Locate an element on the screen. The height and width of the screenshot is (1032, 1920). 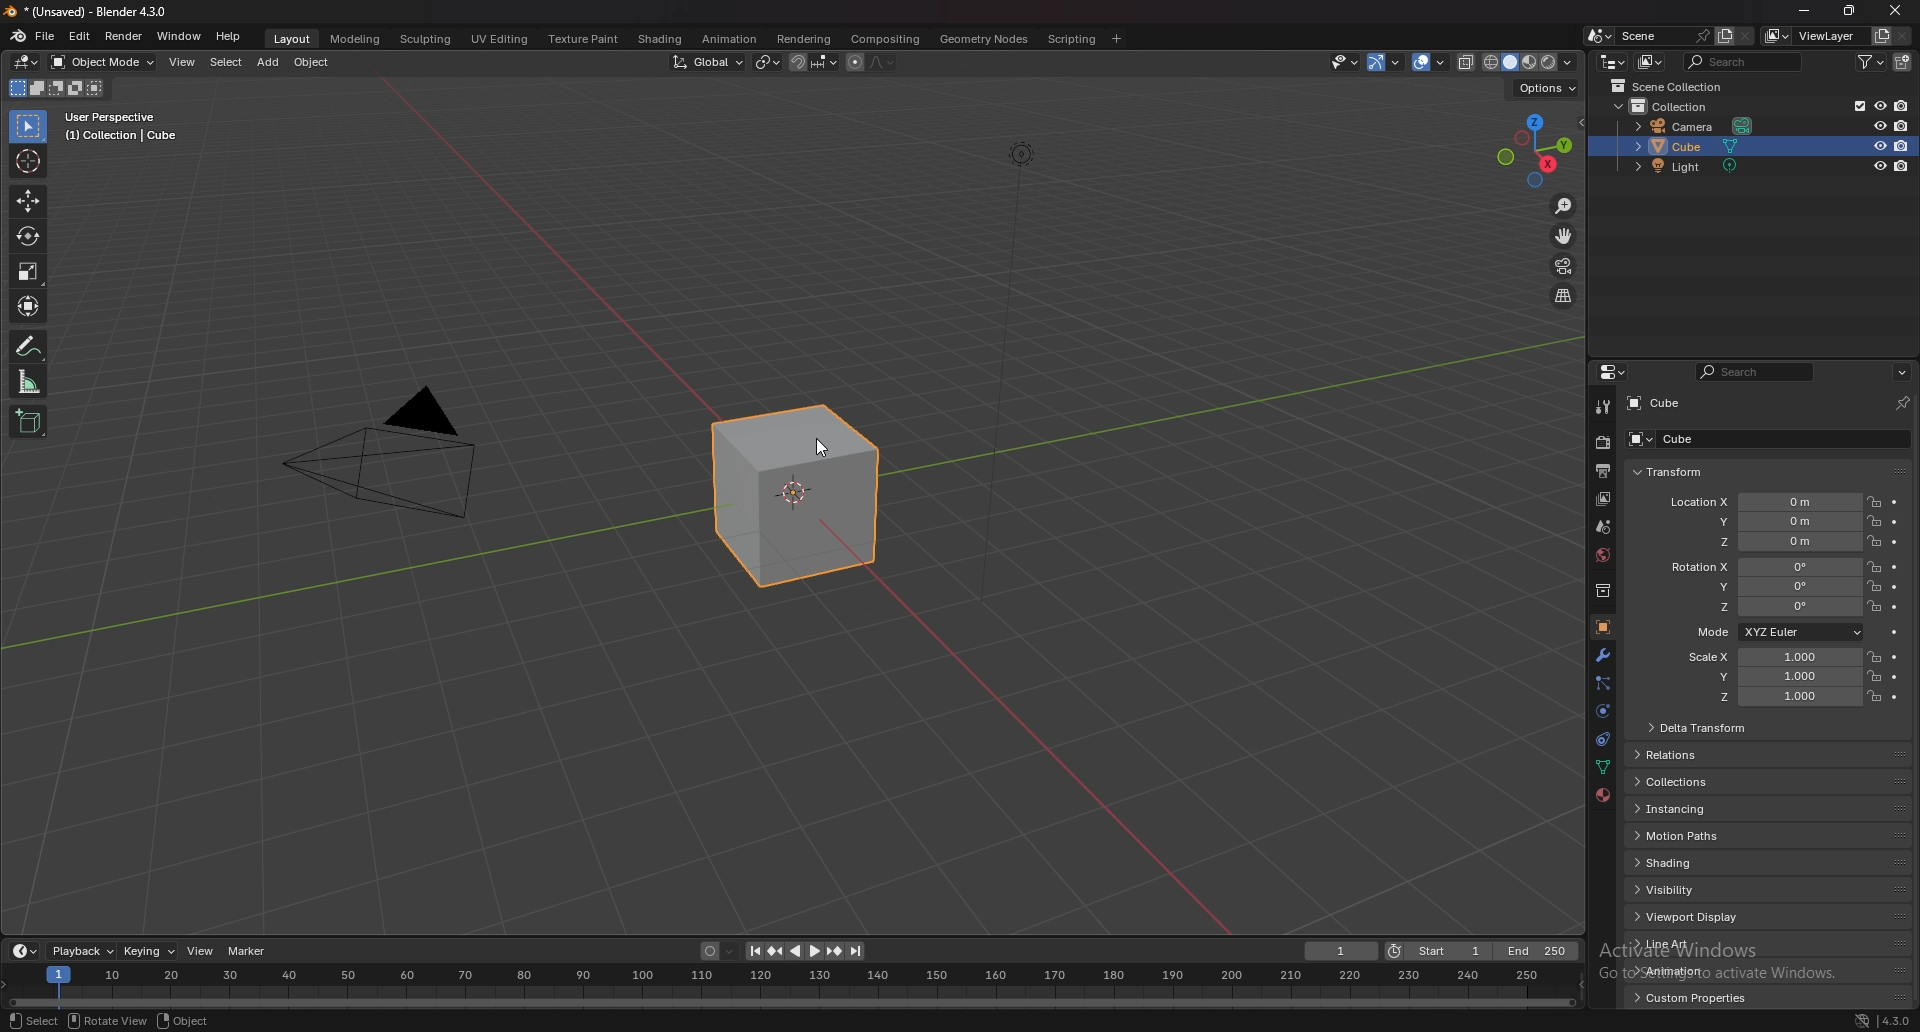
scene is located at coordinates (1602, 526).